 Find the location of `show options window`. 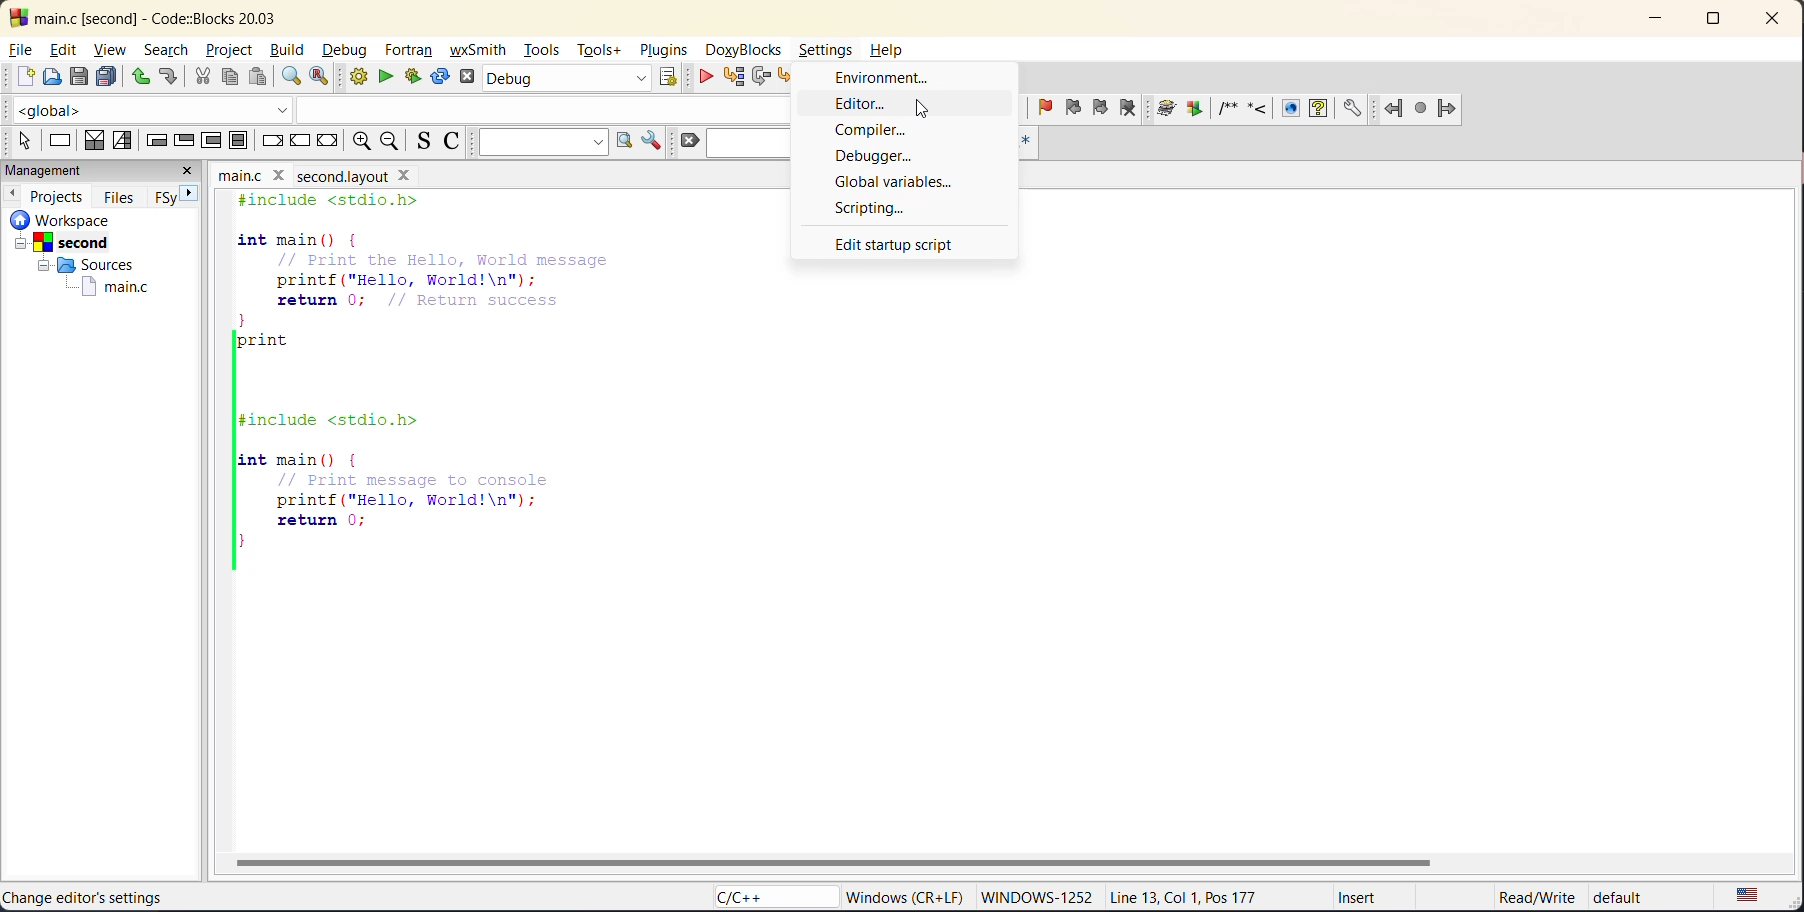

show options window is located at coordinates (656, 141).